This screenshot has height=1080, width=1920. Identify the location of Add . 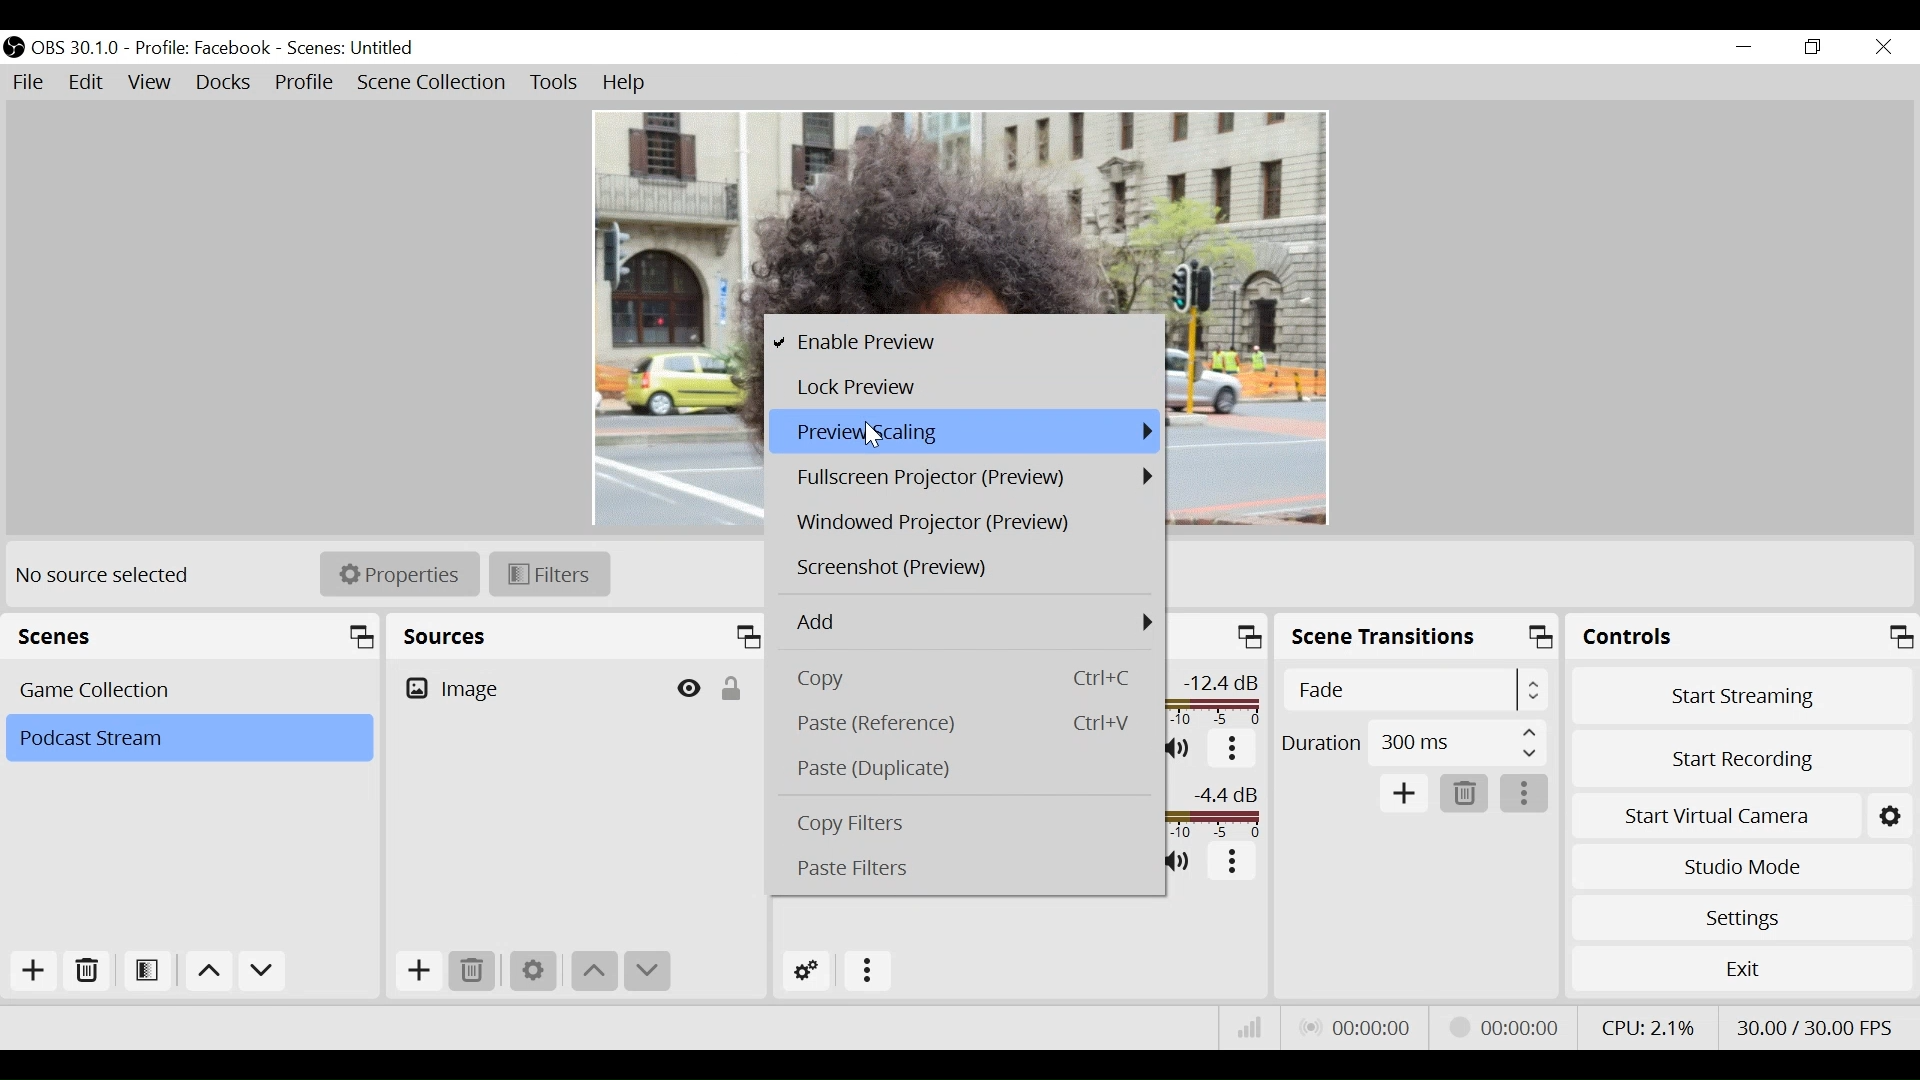
(1406, 792).